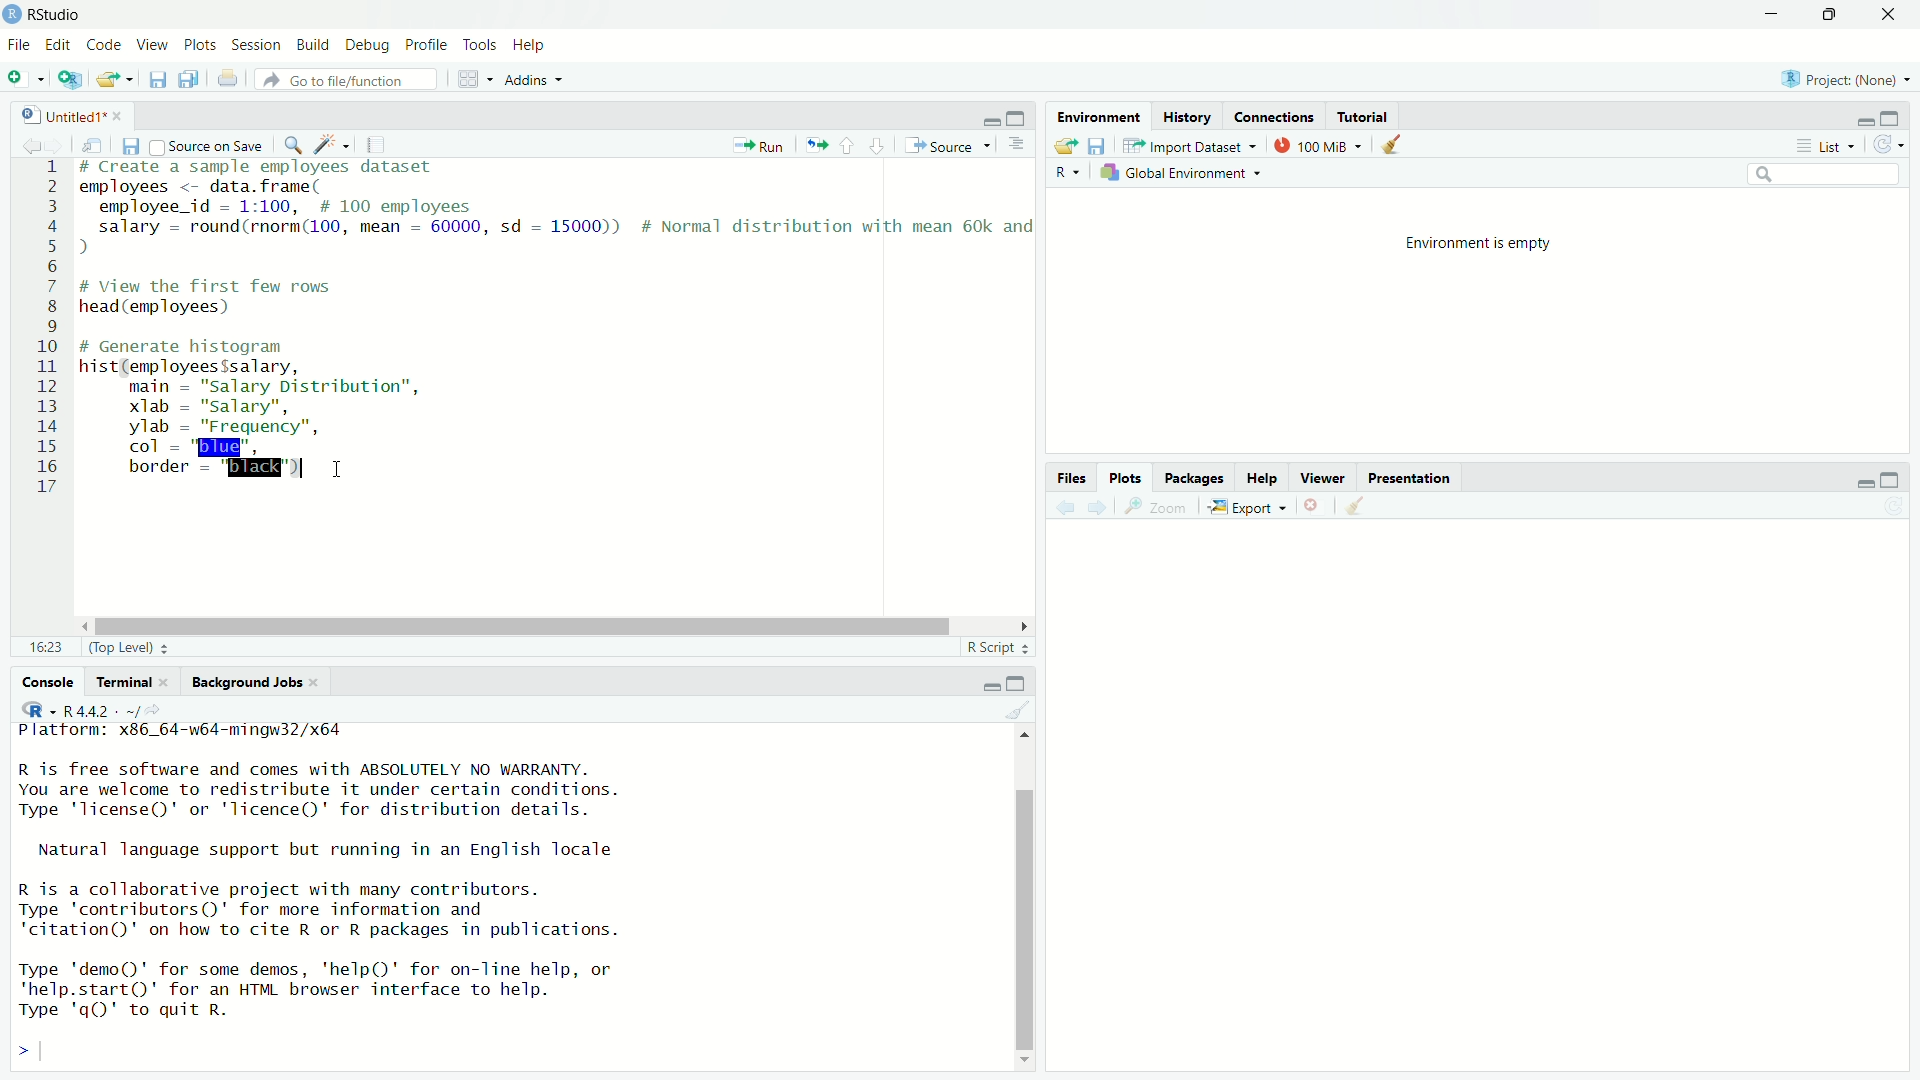 The width and height of the screenshot is (1920, 1080). I want to click on Viewer, so click(1323, 477).